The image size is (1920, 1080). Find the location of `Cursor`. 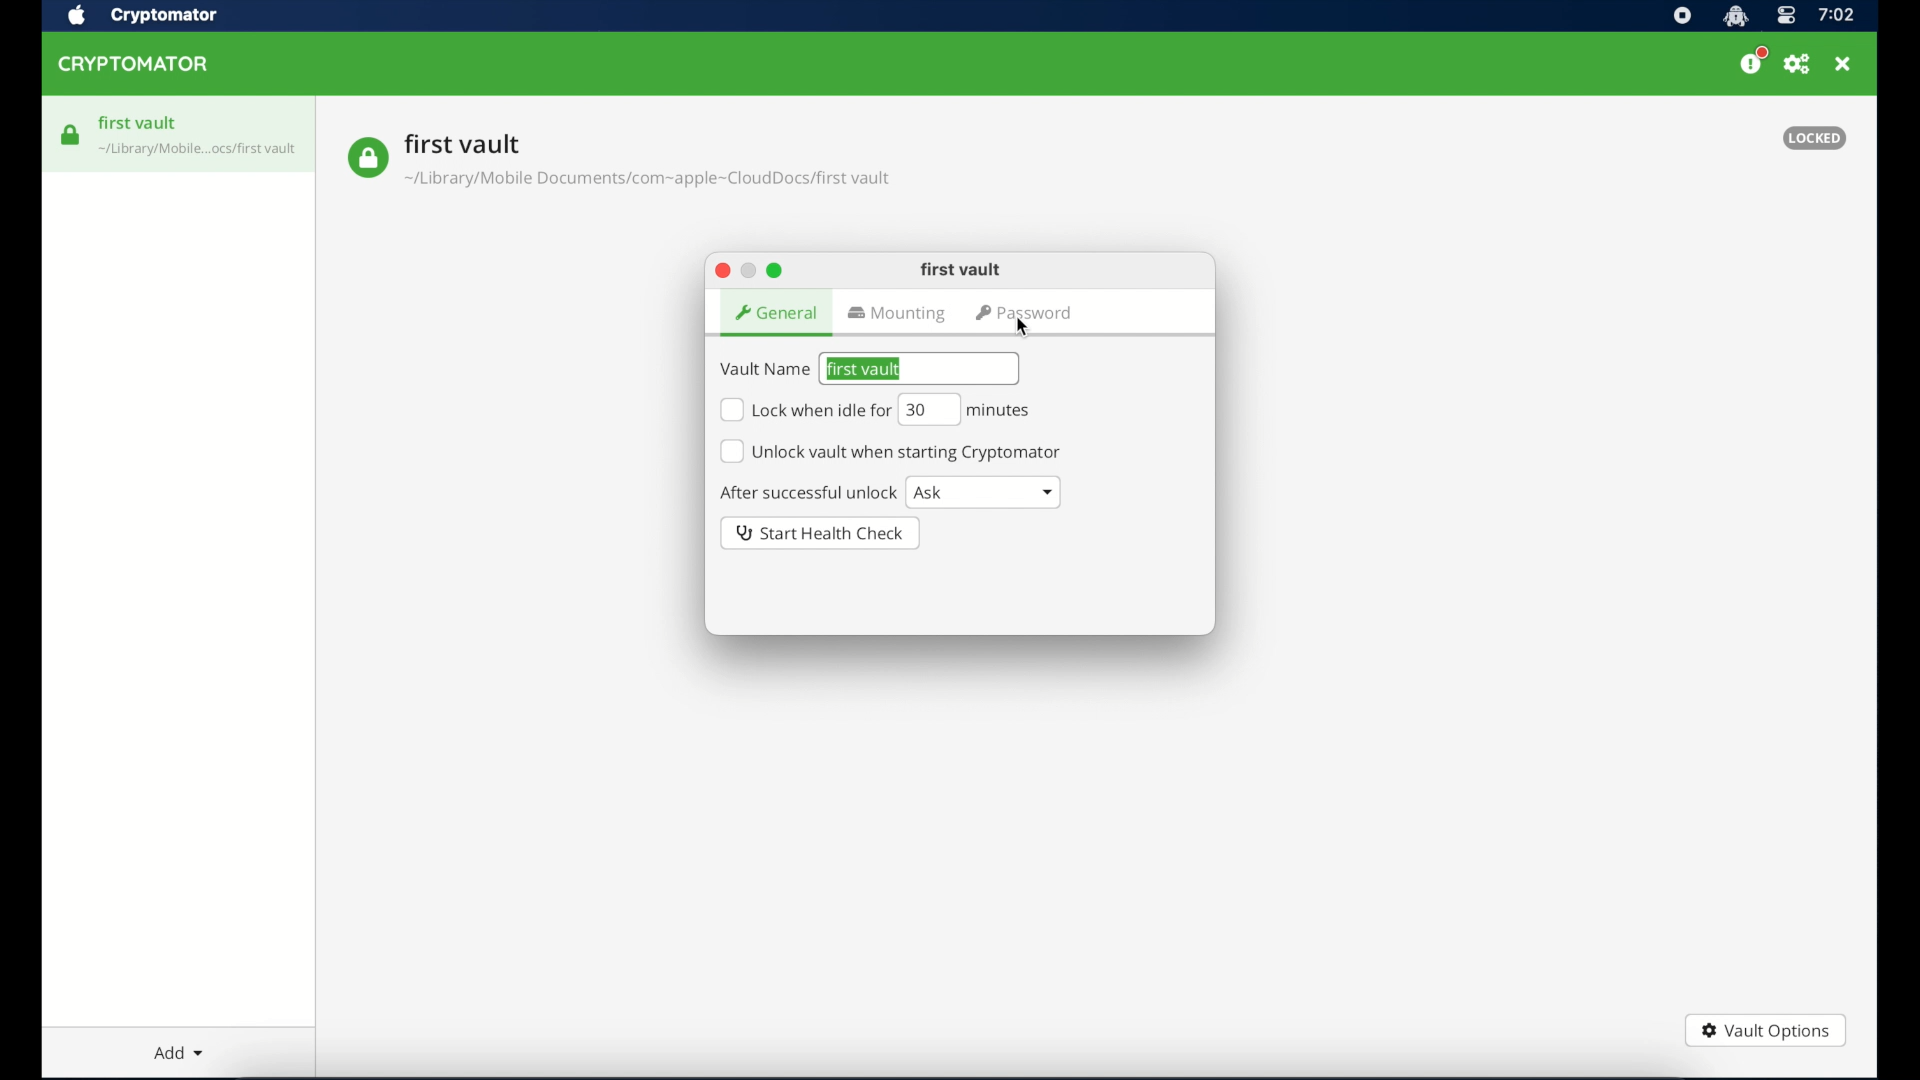

Cursor is located at coordinates (1024, 325).